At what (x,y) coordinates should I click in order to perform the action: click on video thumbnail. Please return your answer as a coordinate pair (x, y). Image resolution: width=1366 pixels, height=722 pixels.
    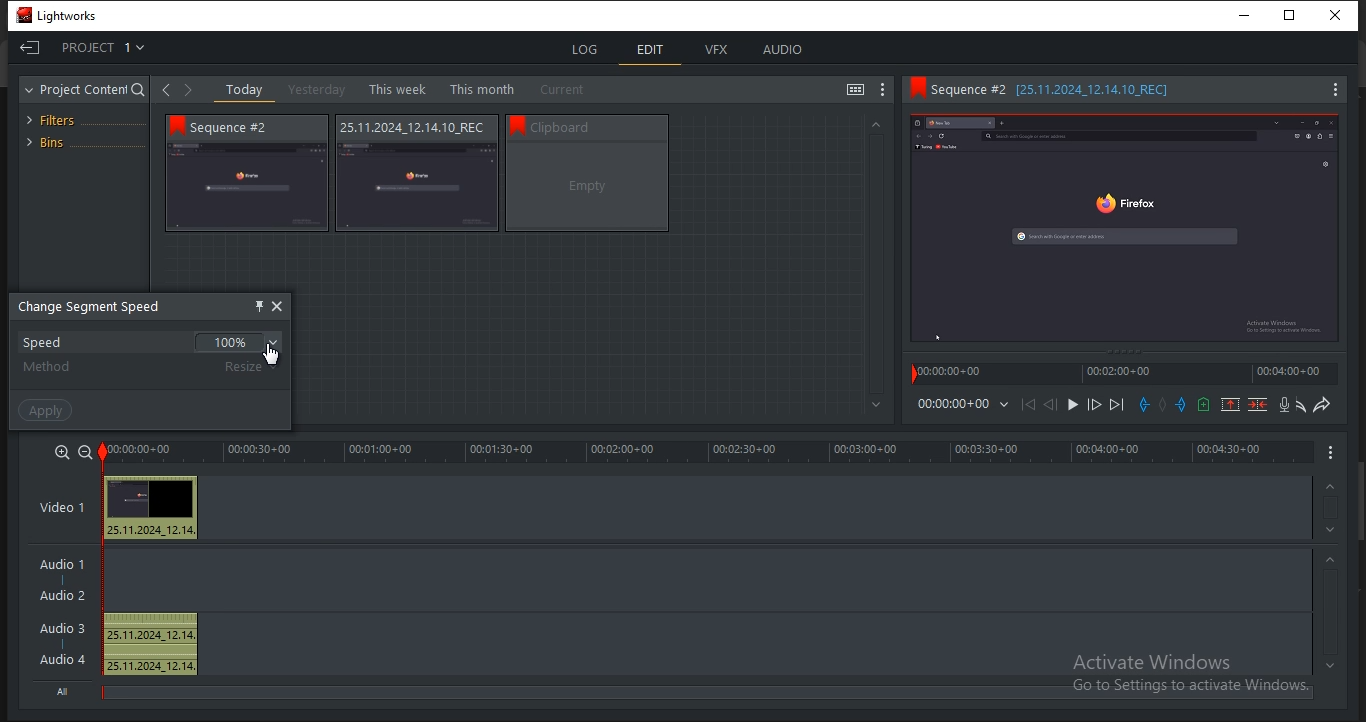
    Looking at the image, I should click on (249, 186).